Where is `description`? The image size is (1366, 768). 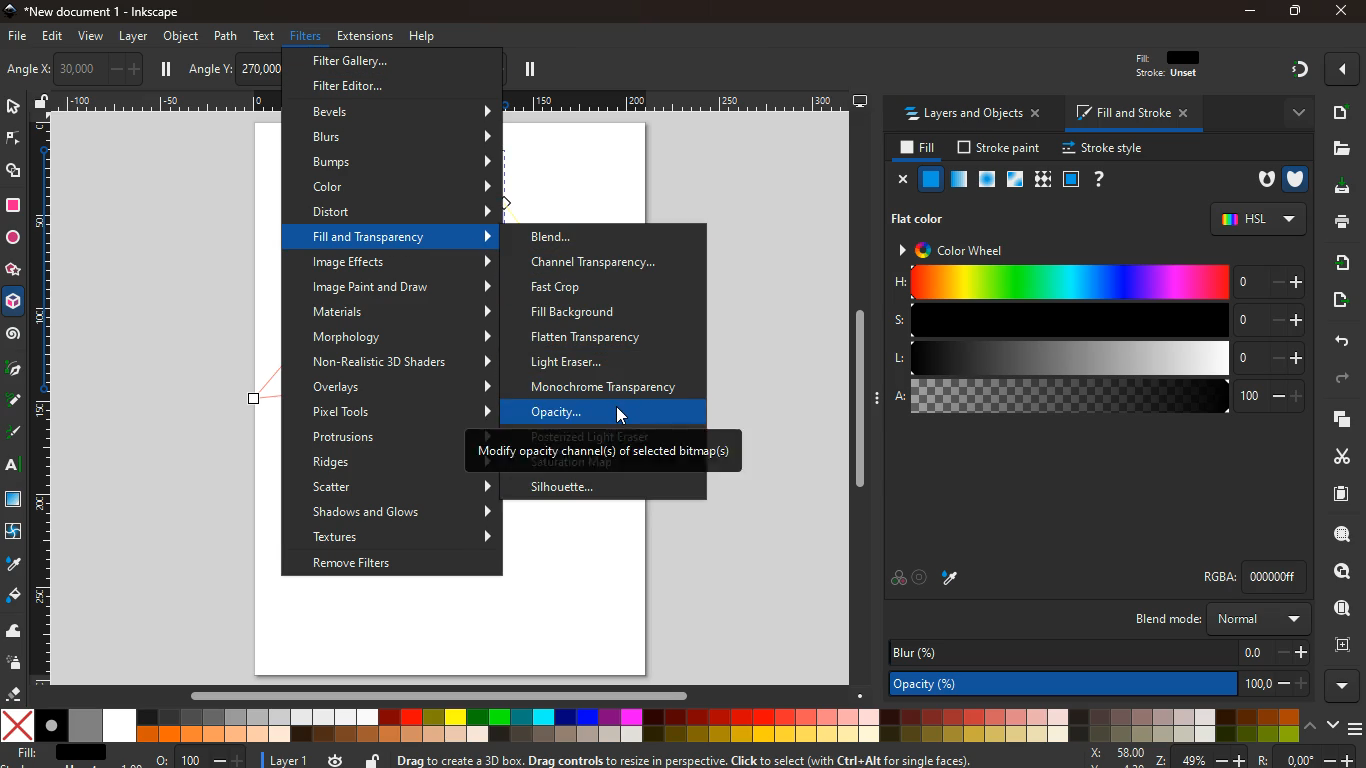
description is located at coordinates (606, 453).